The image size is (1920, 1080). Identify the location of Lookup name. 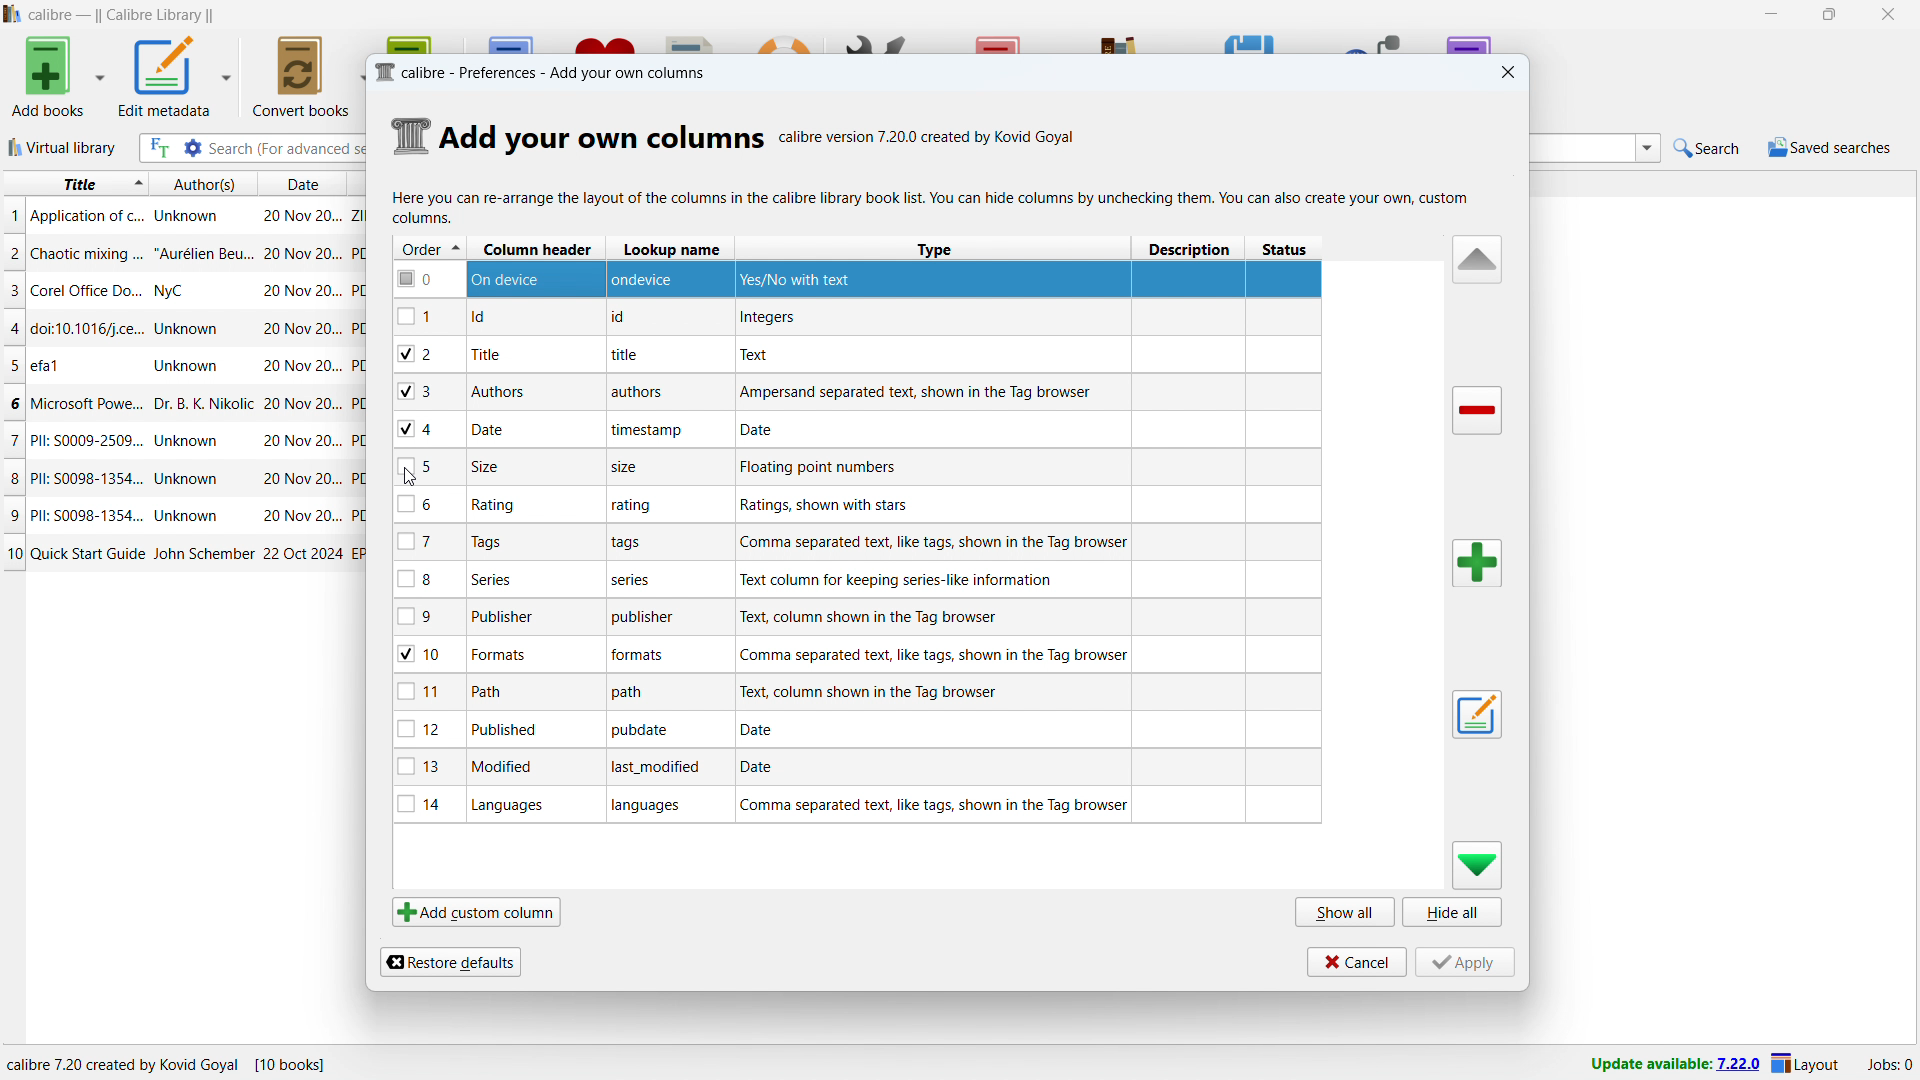
(674, 248).